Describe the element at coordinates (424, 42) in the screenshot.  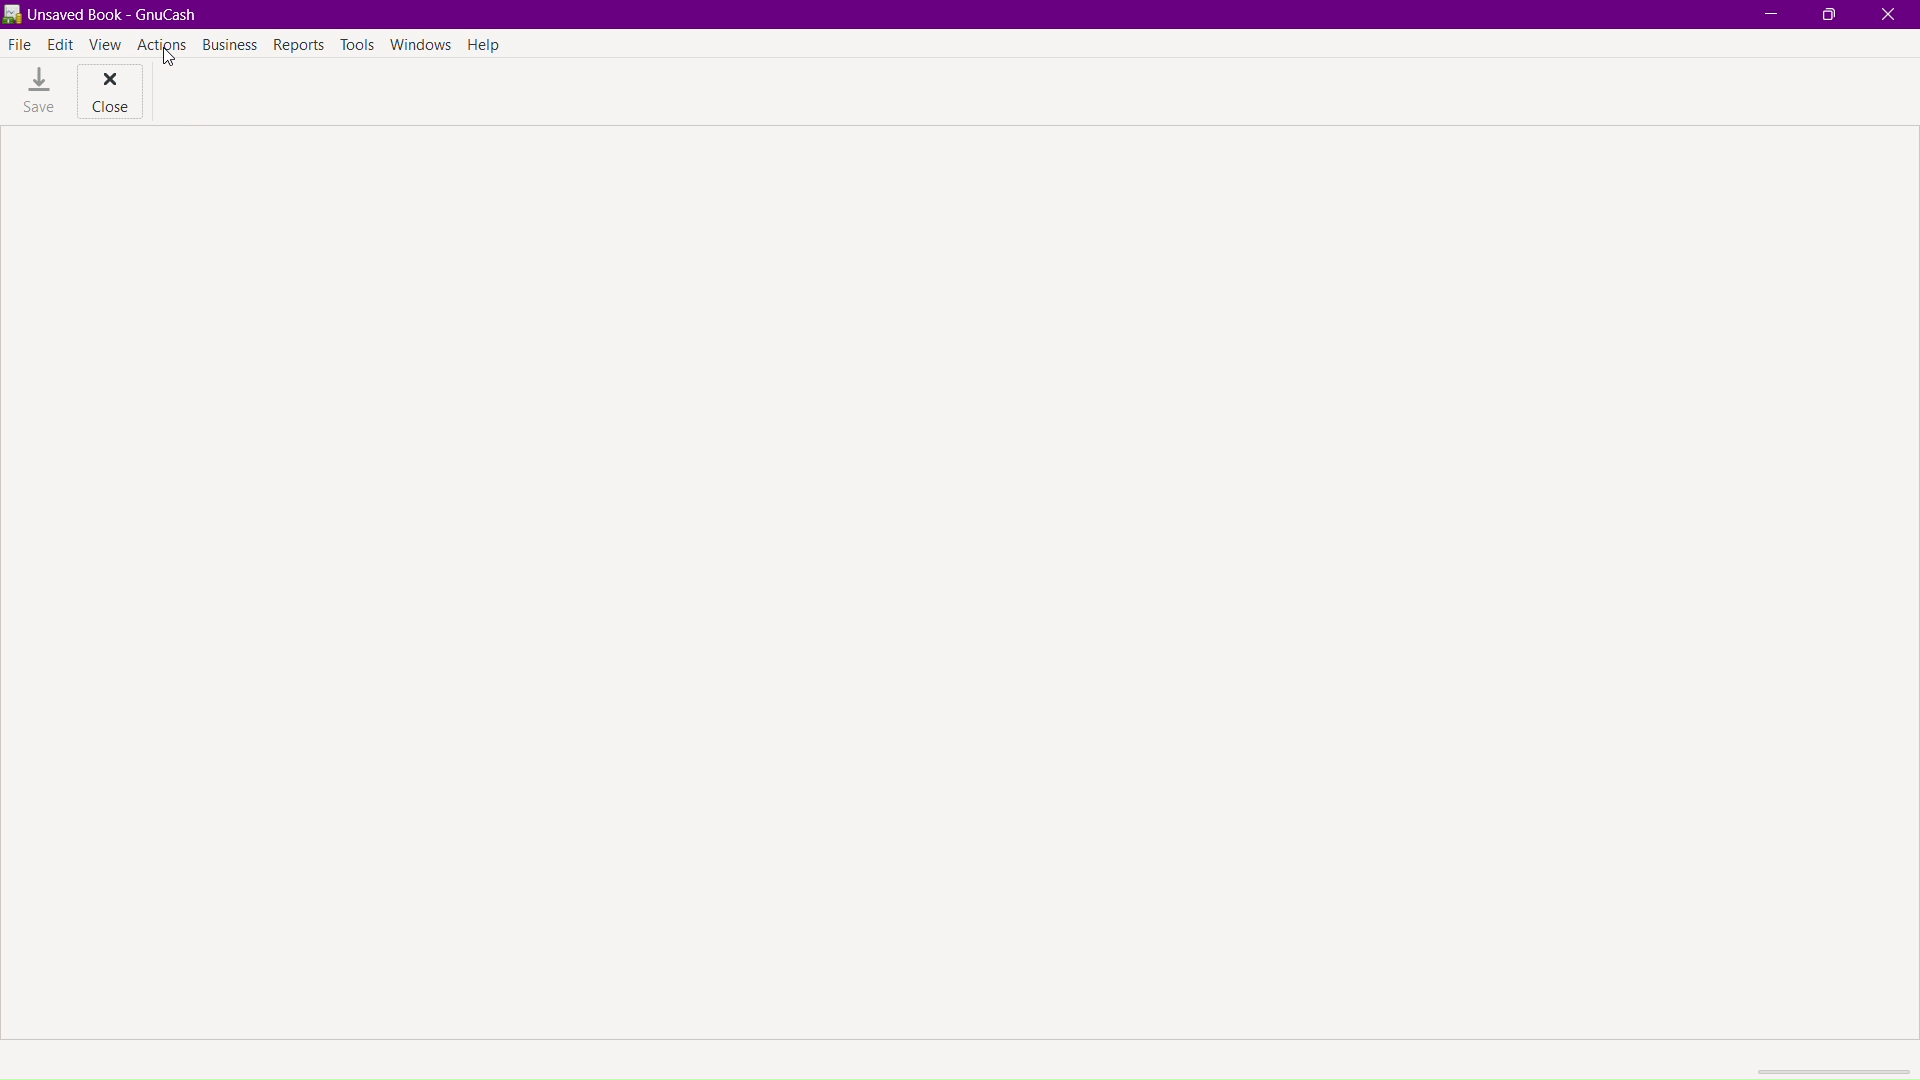
I see `Windows` at that location.